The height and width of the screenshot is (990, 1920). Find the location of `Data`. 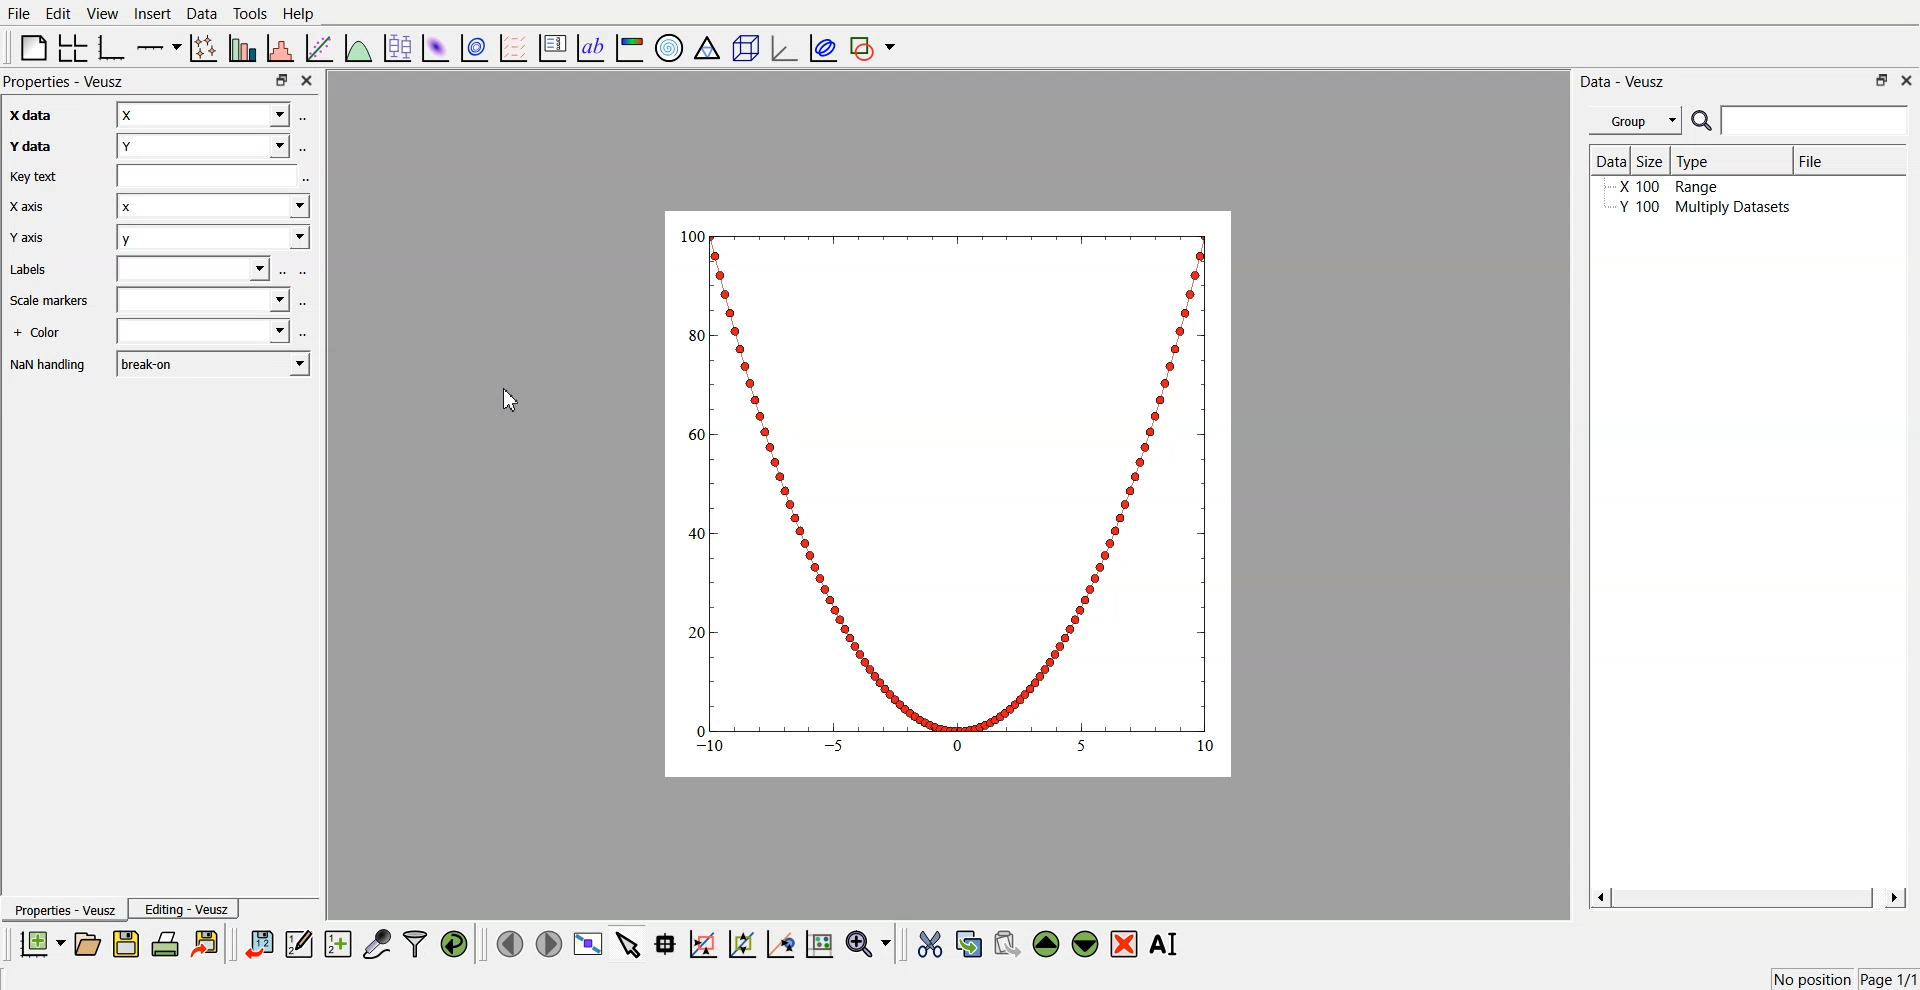

Data is located at coordinates (201, 14).